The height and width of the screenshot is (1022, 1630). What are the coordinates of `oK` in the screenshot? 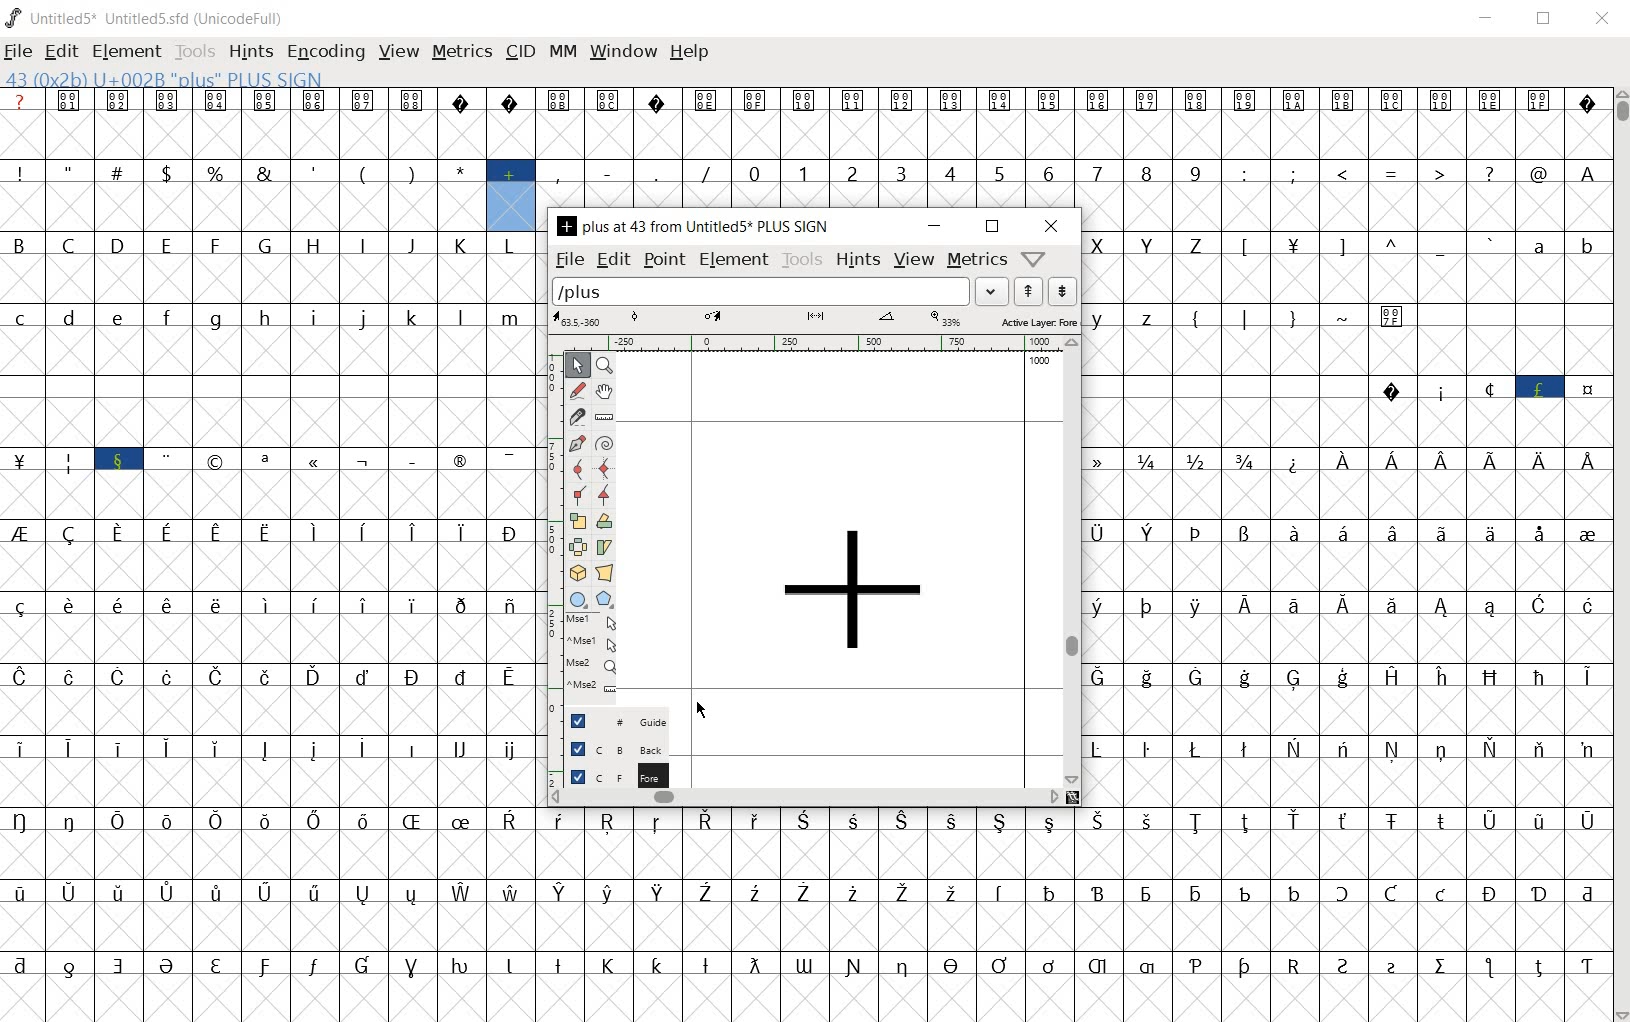 It's located at (1296, 483).